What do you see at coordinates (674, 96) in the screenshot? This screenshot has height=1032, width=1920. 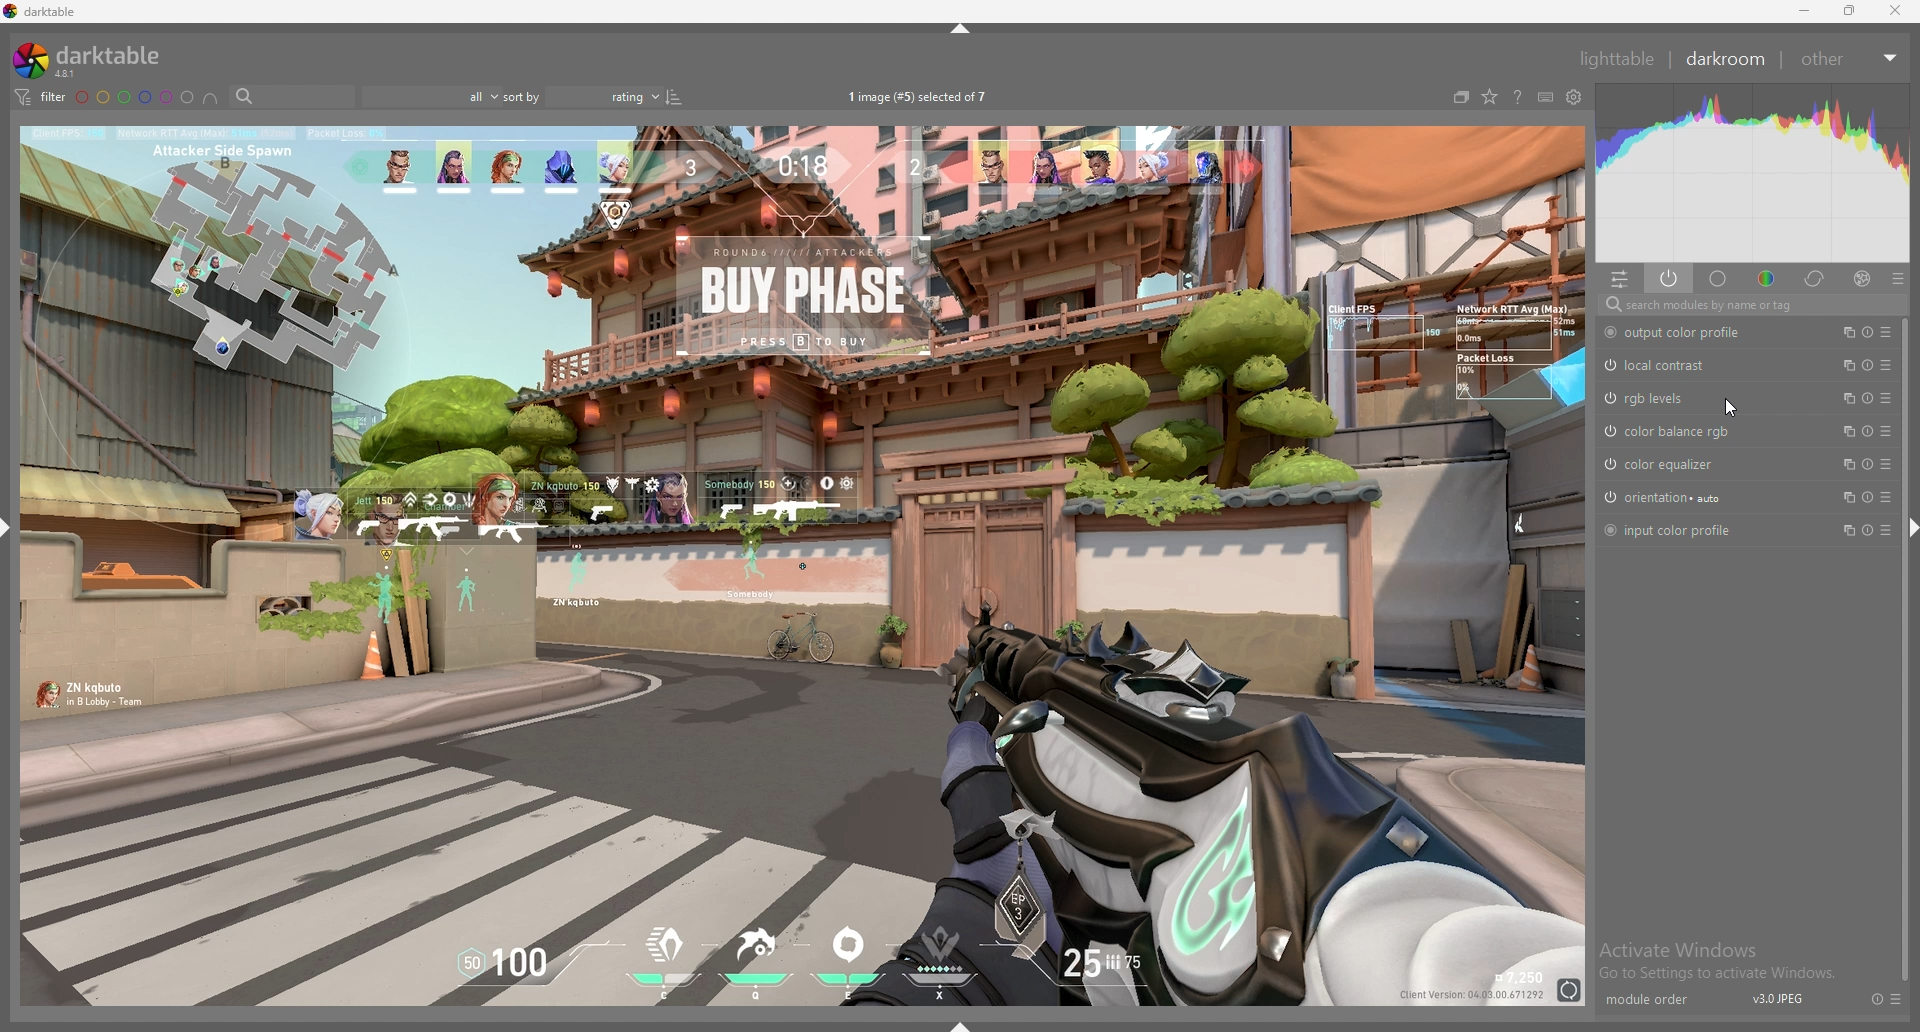 I see `reverse sort order` at bounding box center [674, 96].